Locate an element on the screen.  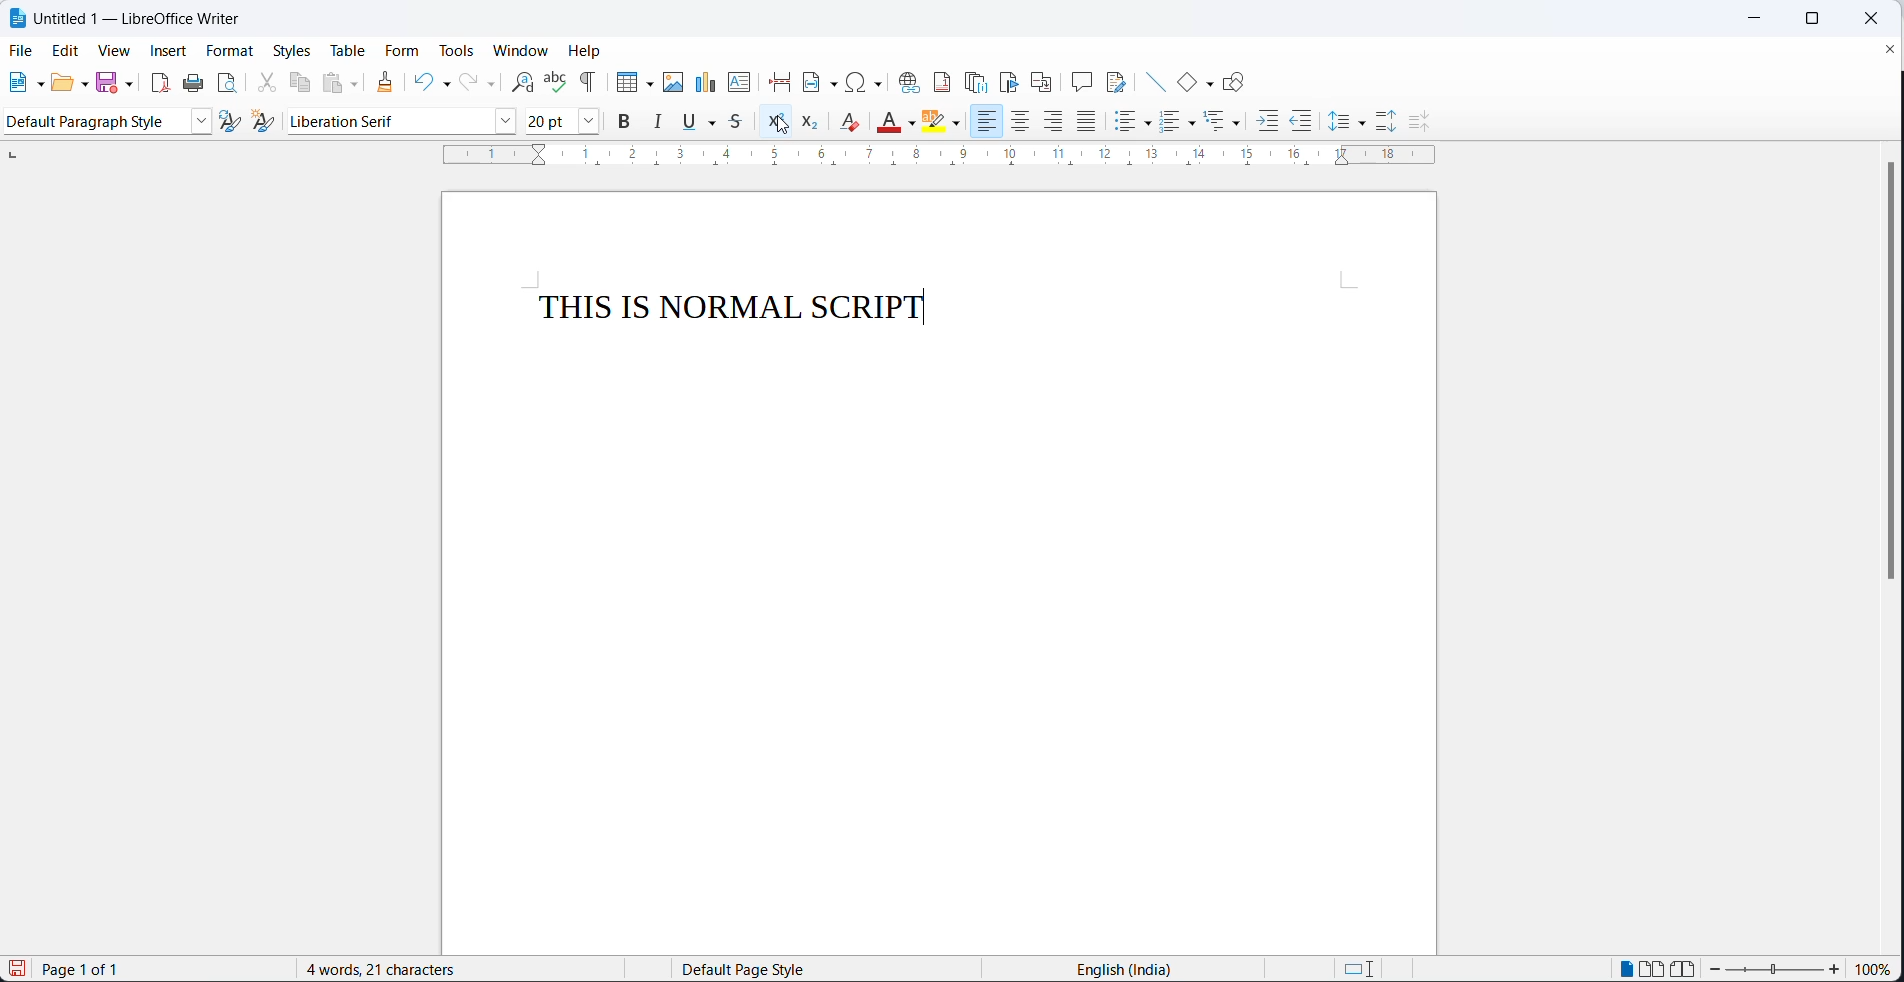
book view is located at coordinates (1687, 968).